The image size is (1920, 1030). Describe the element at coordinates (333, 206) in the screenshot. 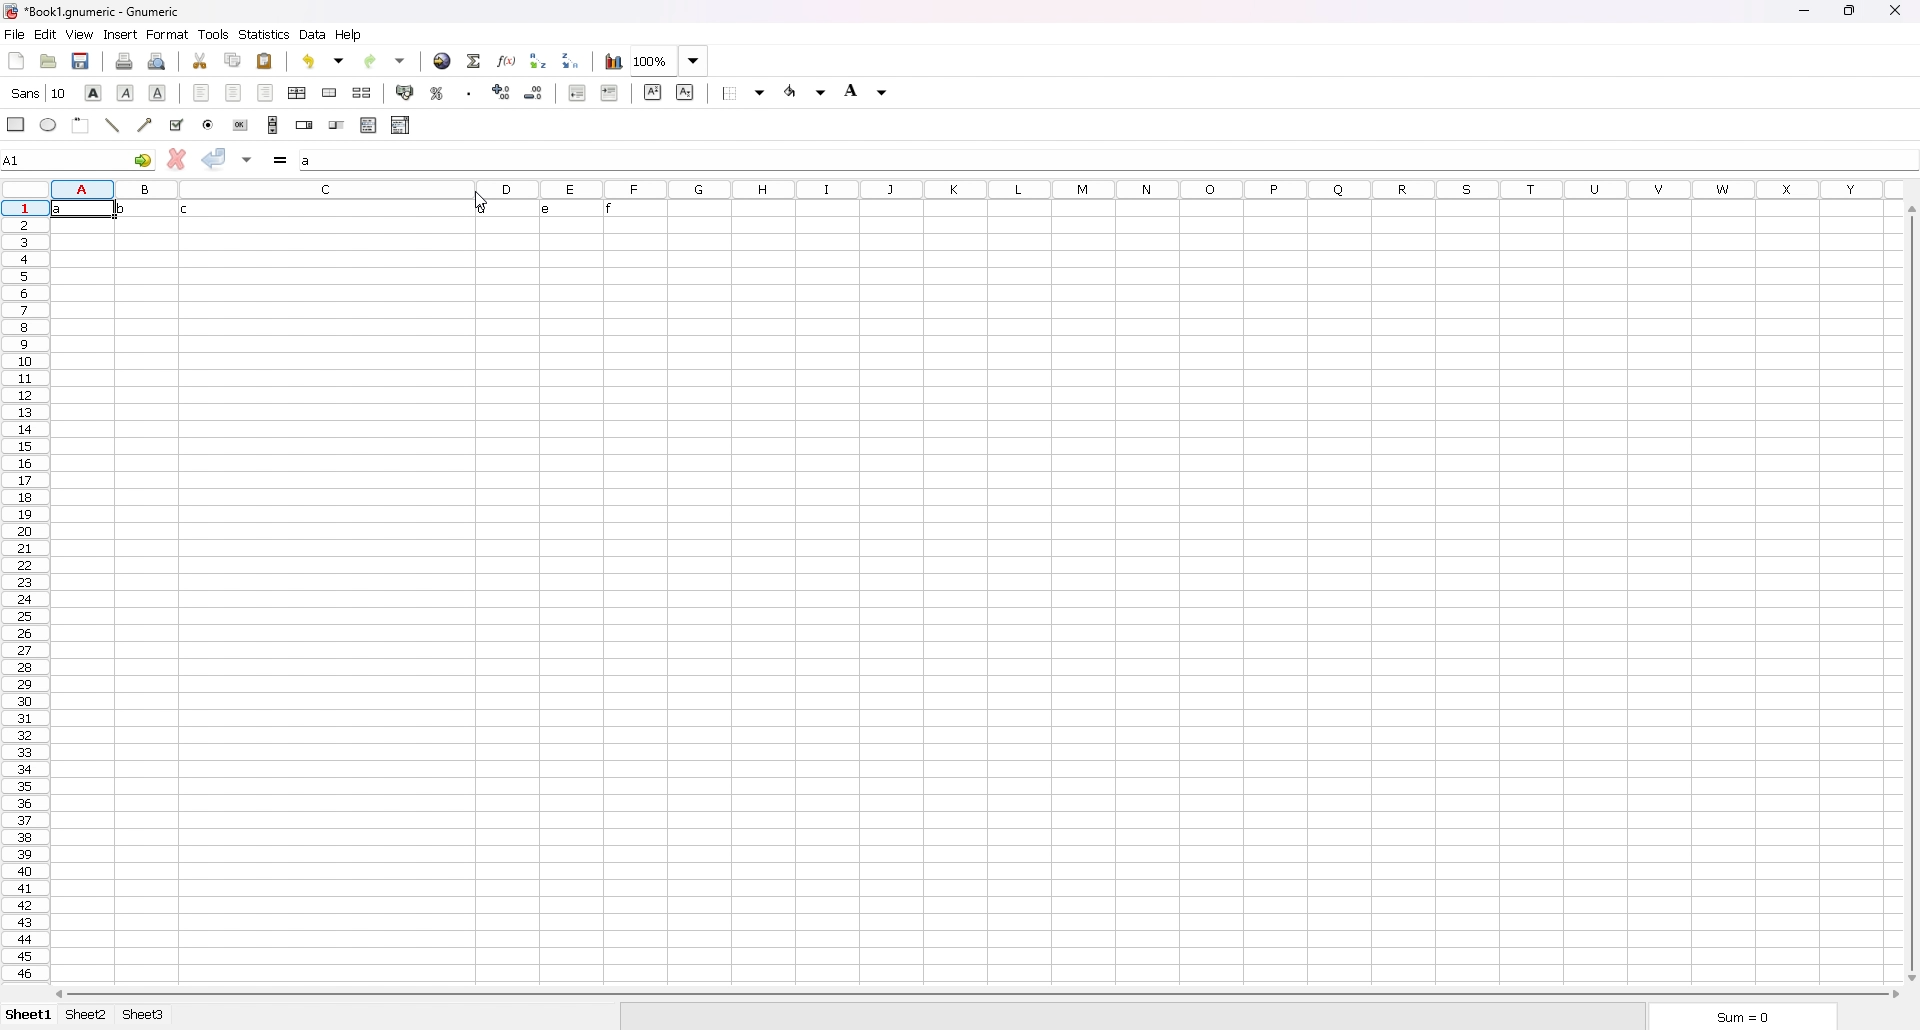

I see `TEXT` at that location.